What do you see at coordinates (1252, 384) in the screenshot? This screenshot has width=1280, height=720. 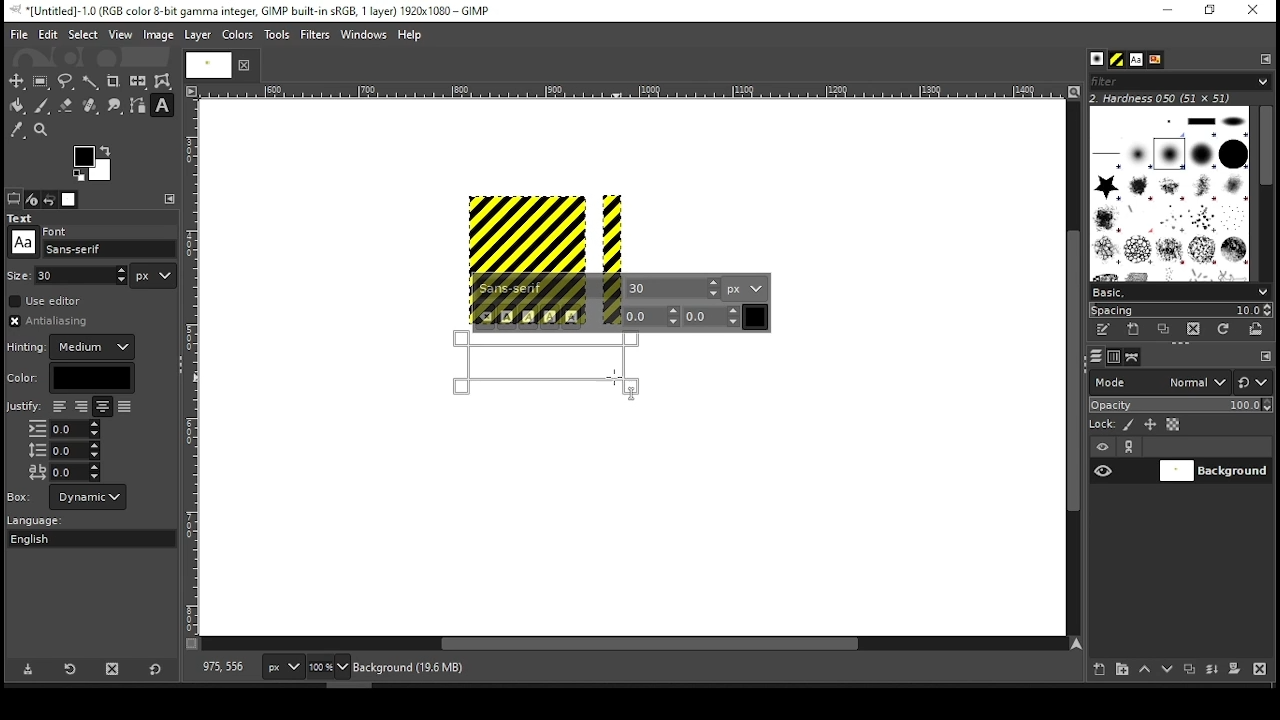 I see `switch to other mode groups` at bounding box center [1252, 384].